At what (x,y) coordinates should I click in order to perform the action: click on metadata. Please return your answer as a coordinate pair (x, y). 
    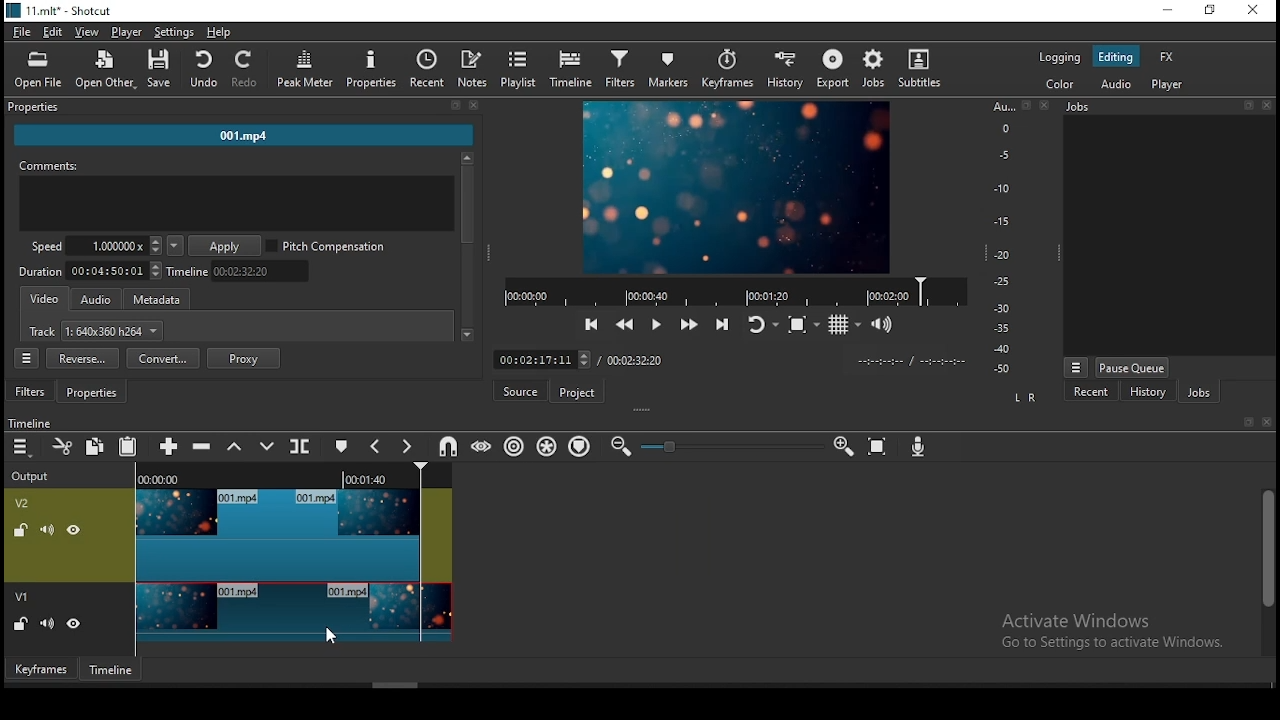
    Looking at the image, I should click on (163, 300).